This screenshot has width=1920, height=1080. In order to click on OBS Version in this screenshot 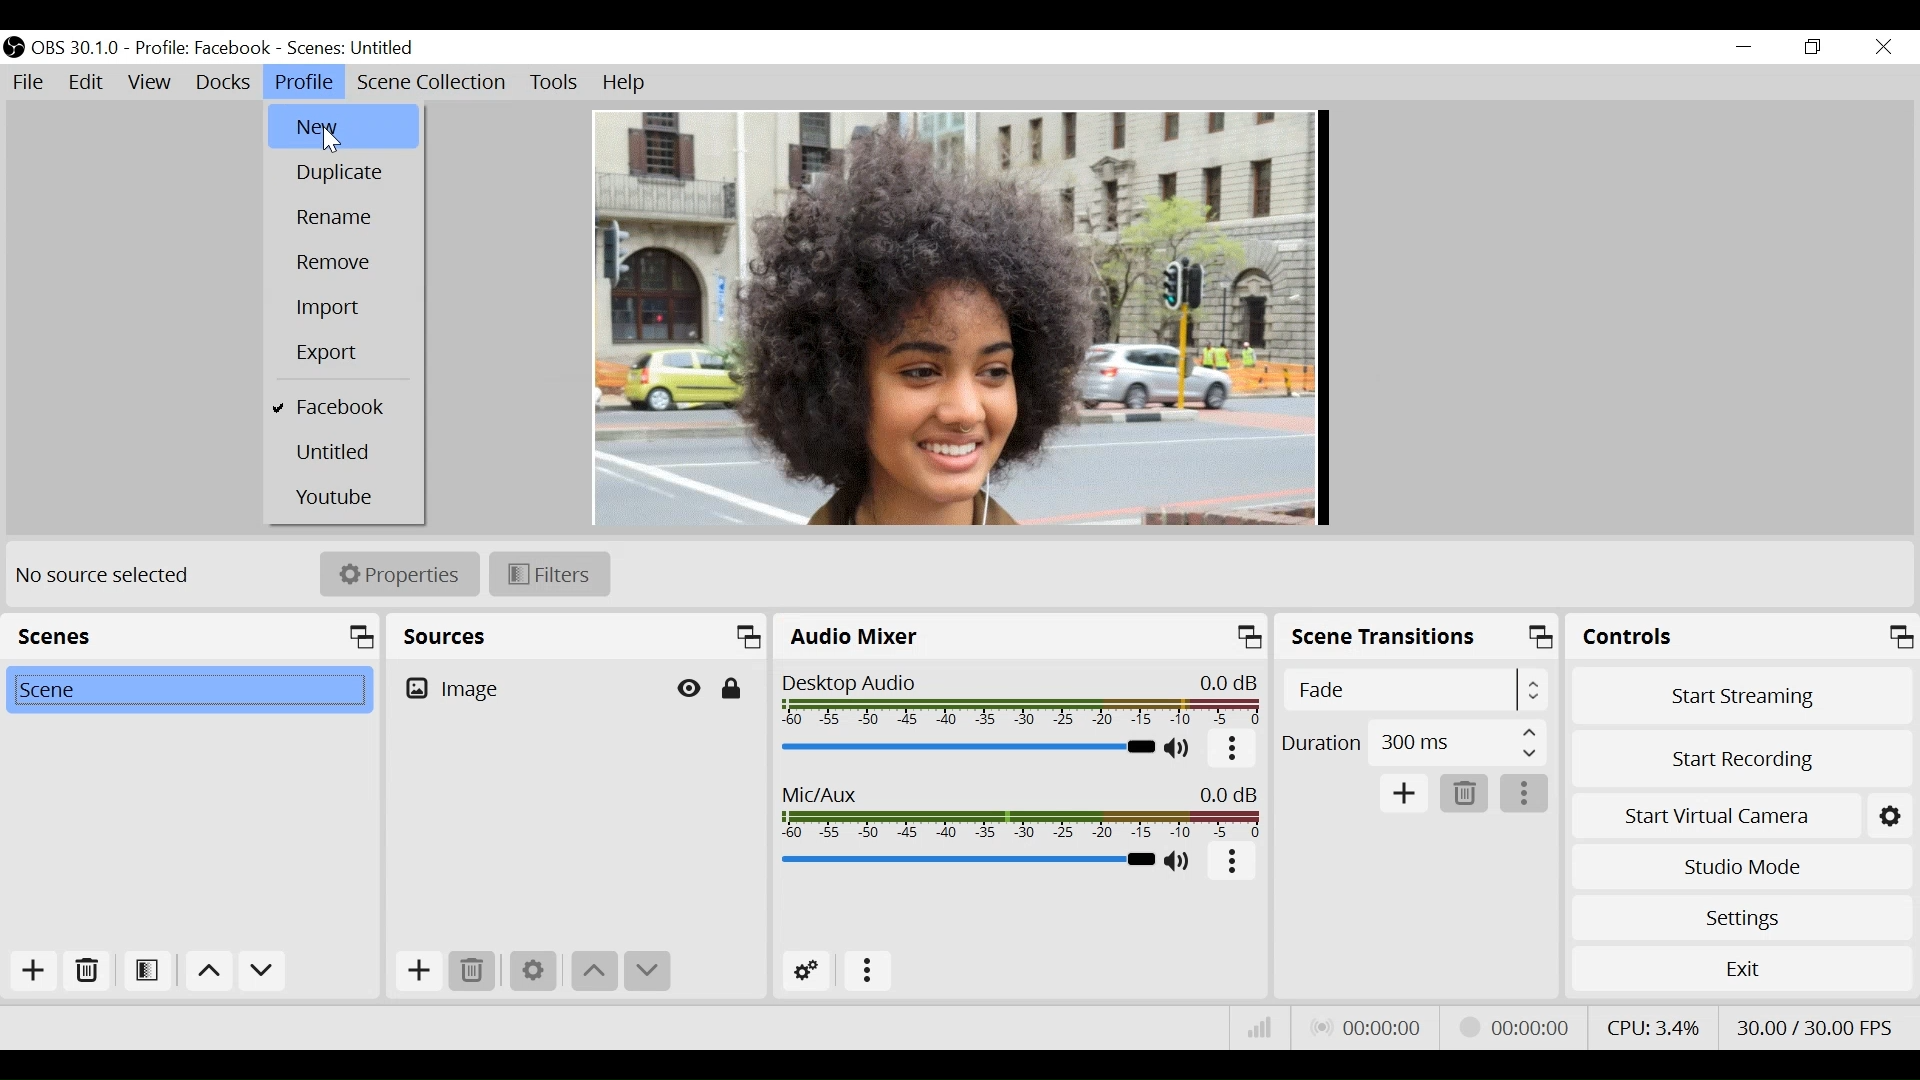, I will do `click(77, 47)`.